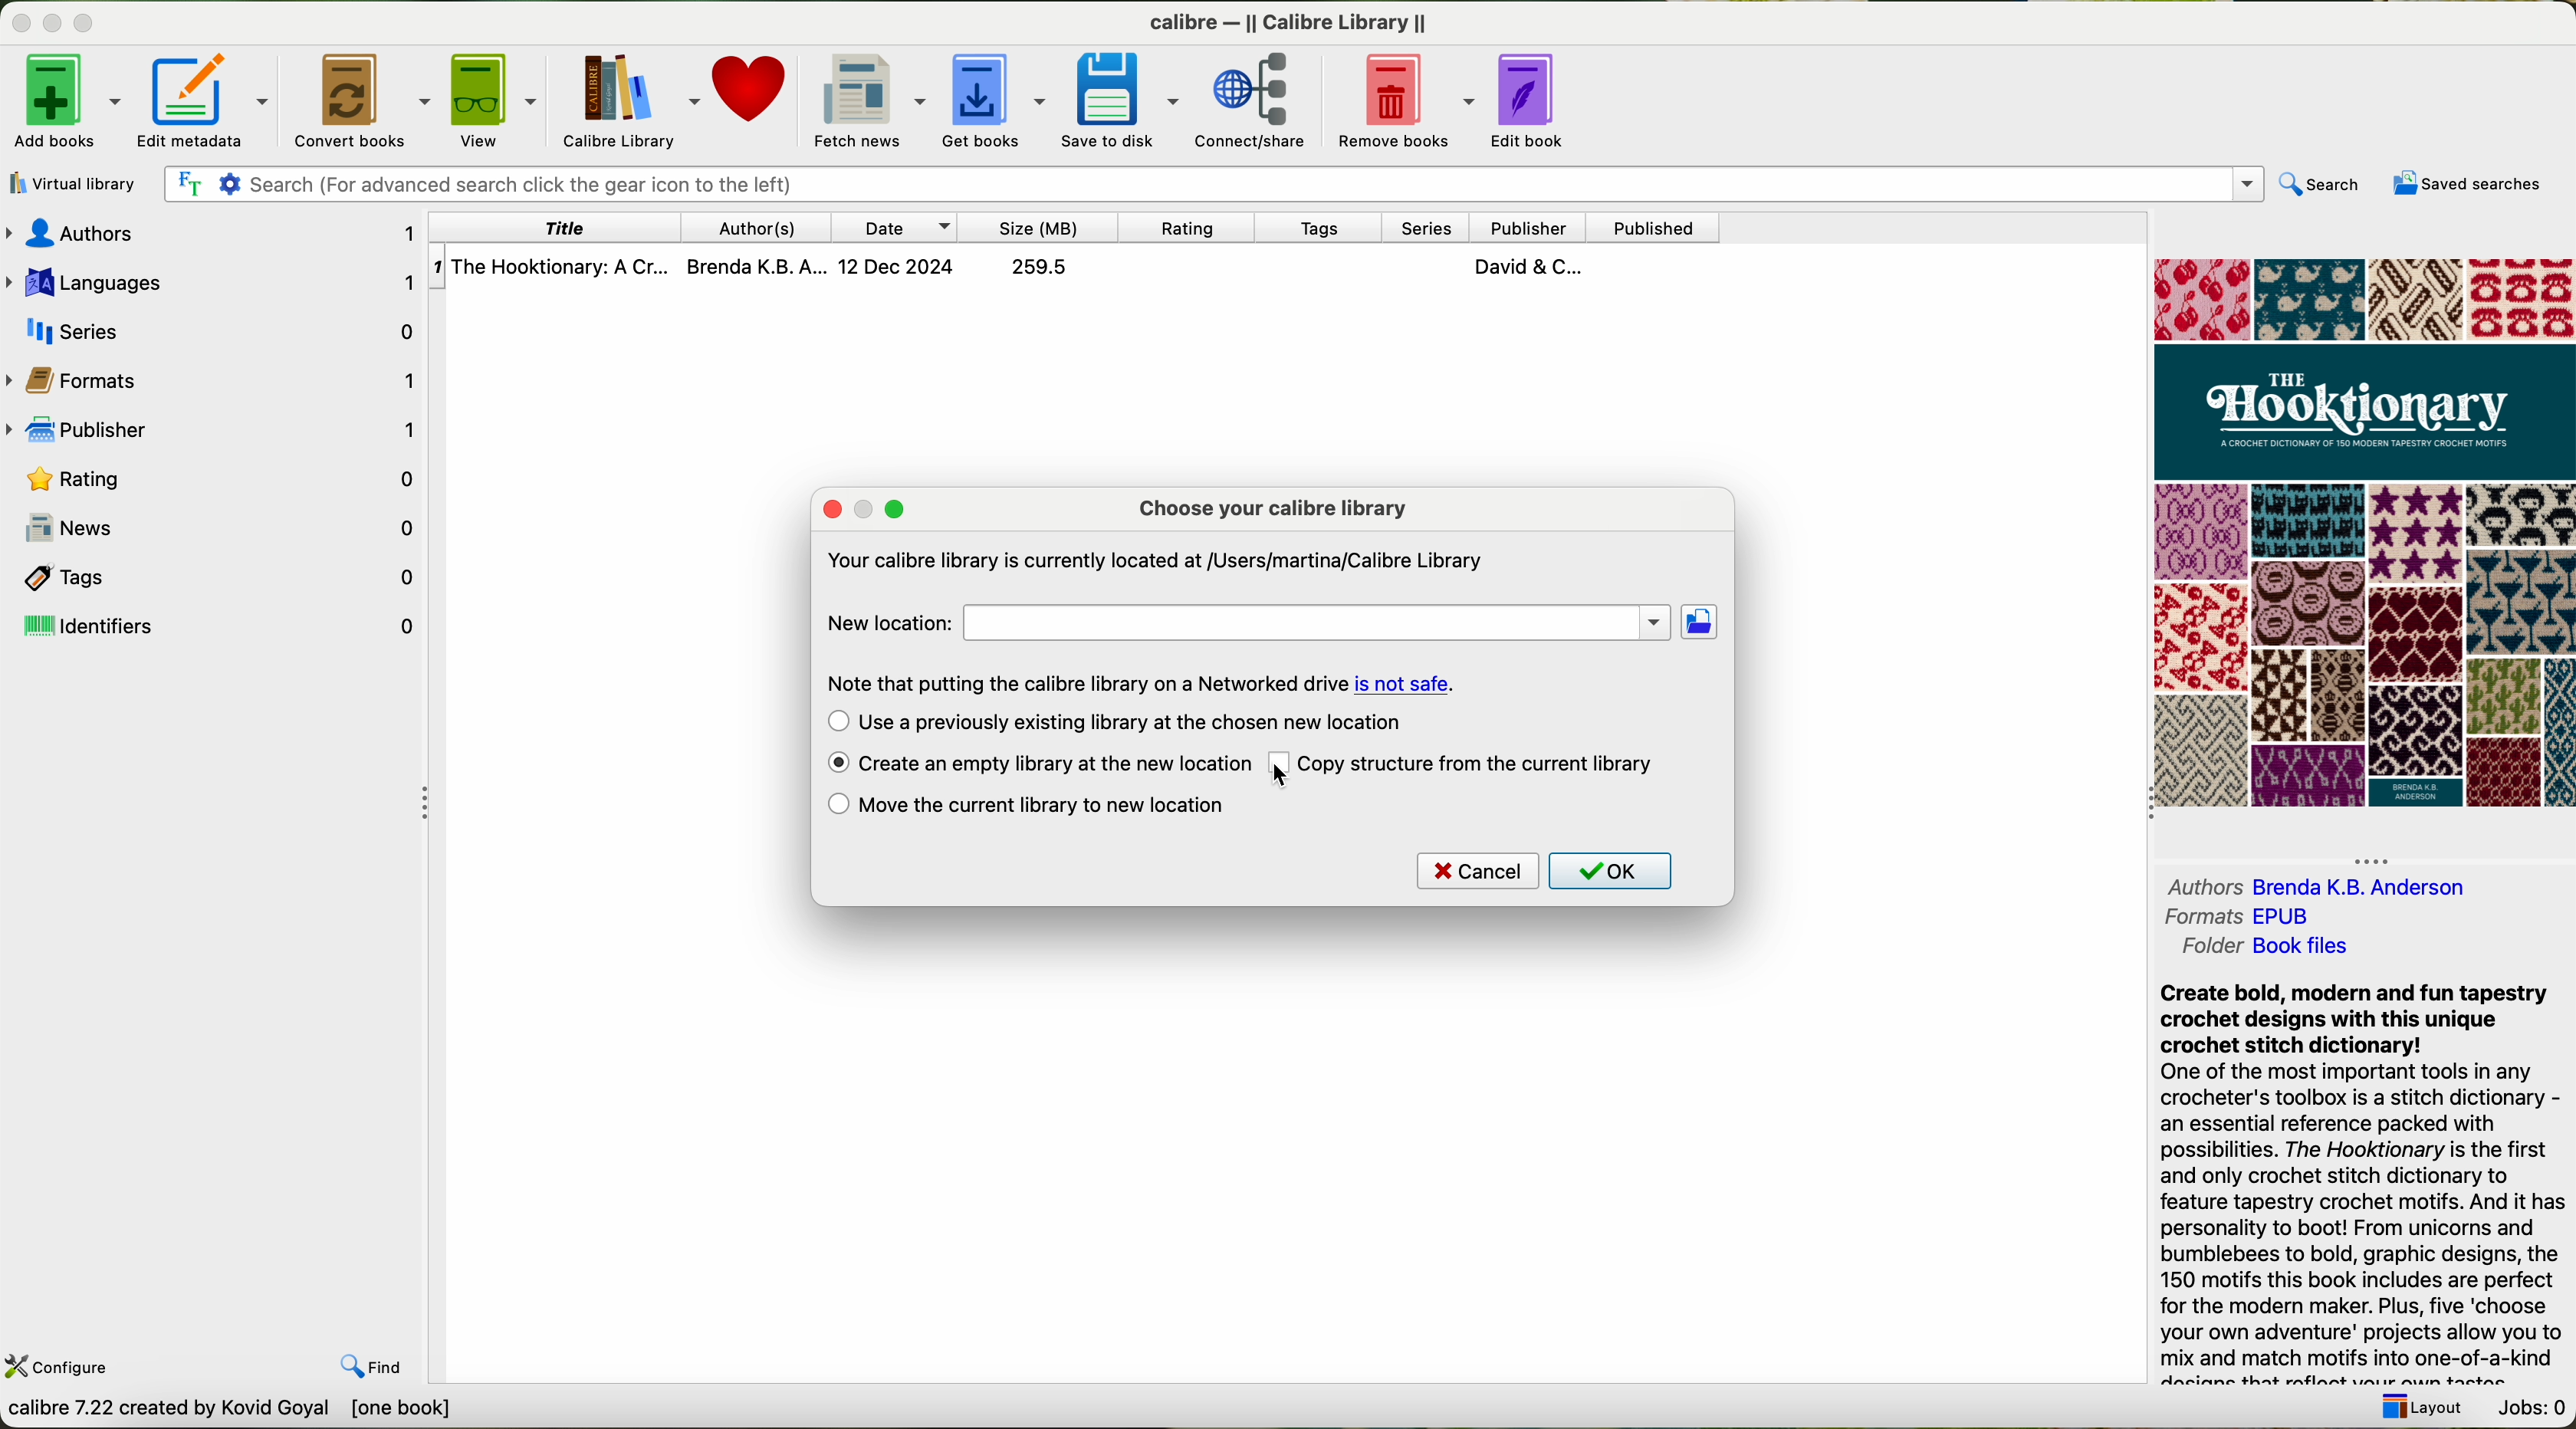  Describe the element at coordinates (71, 184) in the screenshot. I see `virtual library` at that location.